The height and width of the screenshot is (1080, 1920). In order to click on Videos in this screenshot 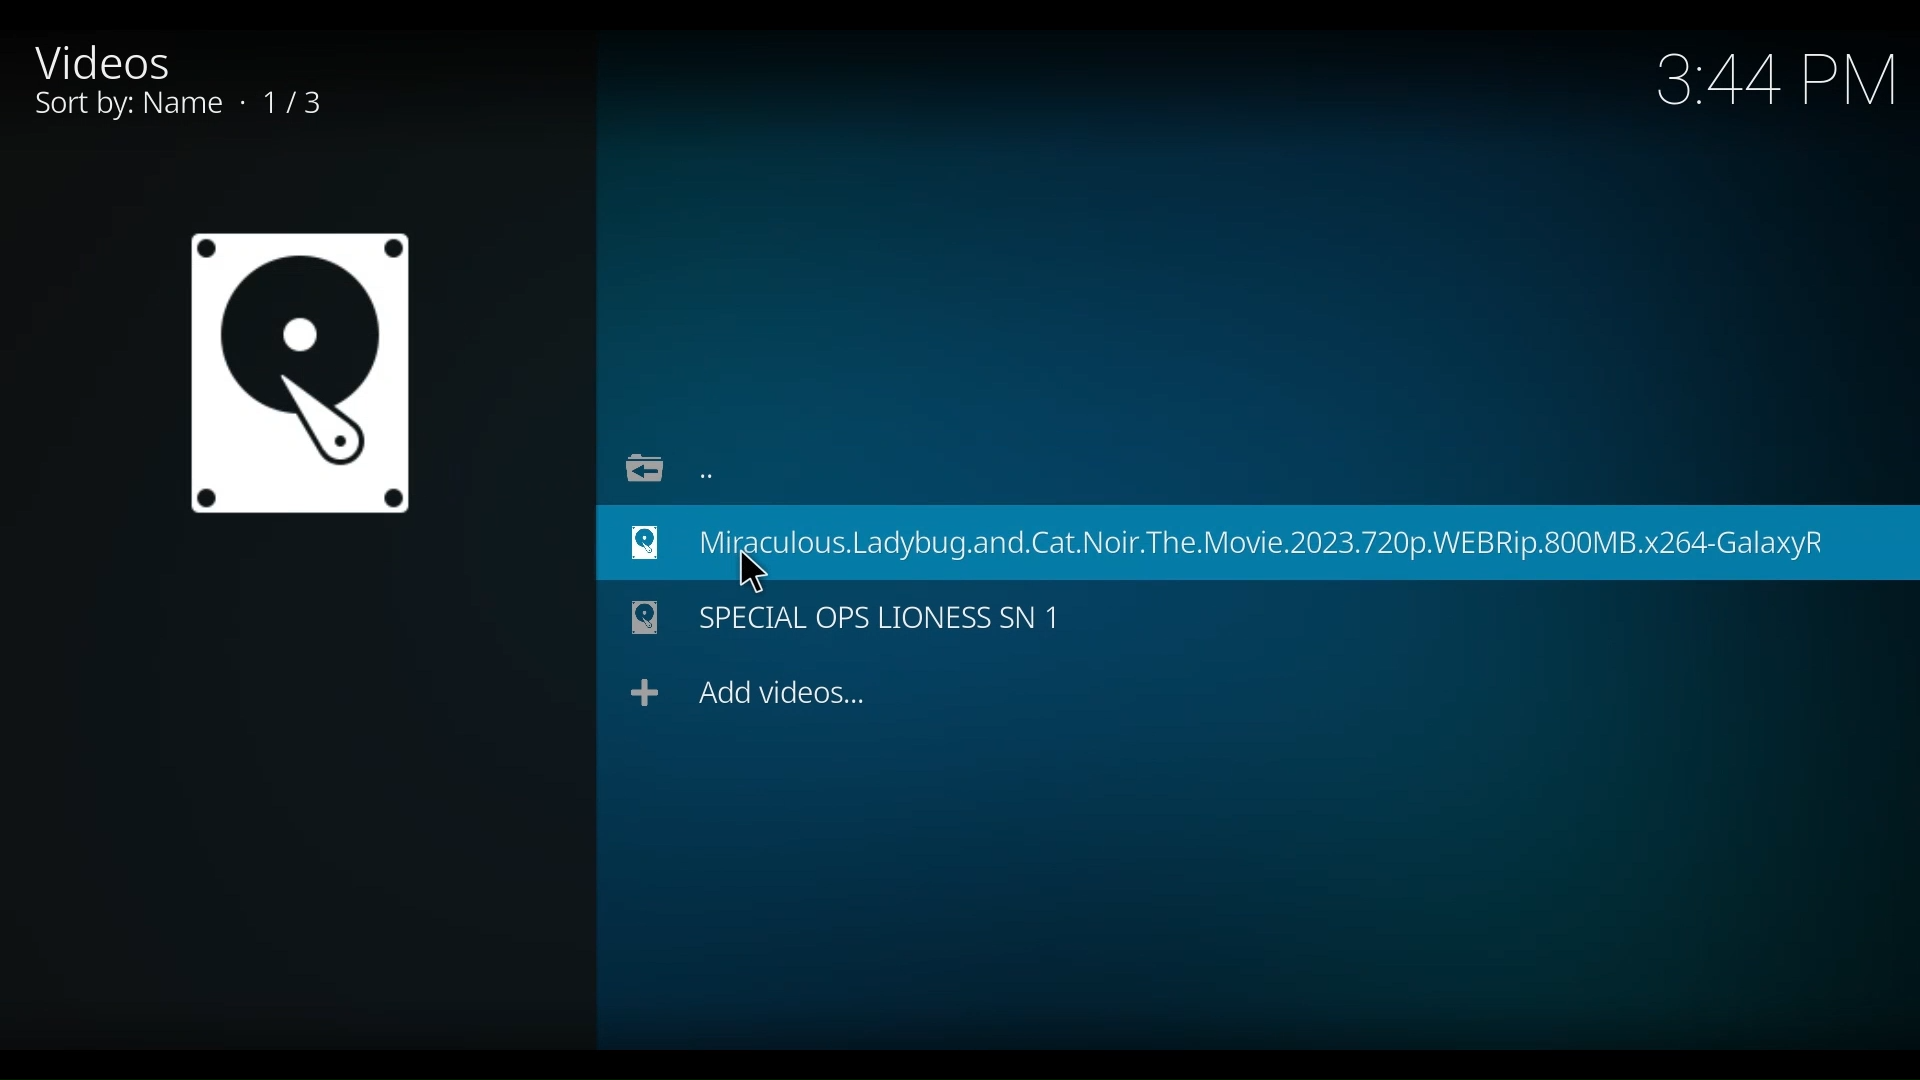, I will do `click(122, 61)`.